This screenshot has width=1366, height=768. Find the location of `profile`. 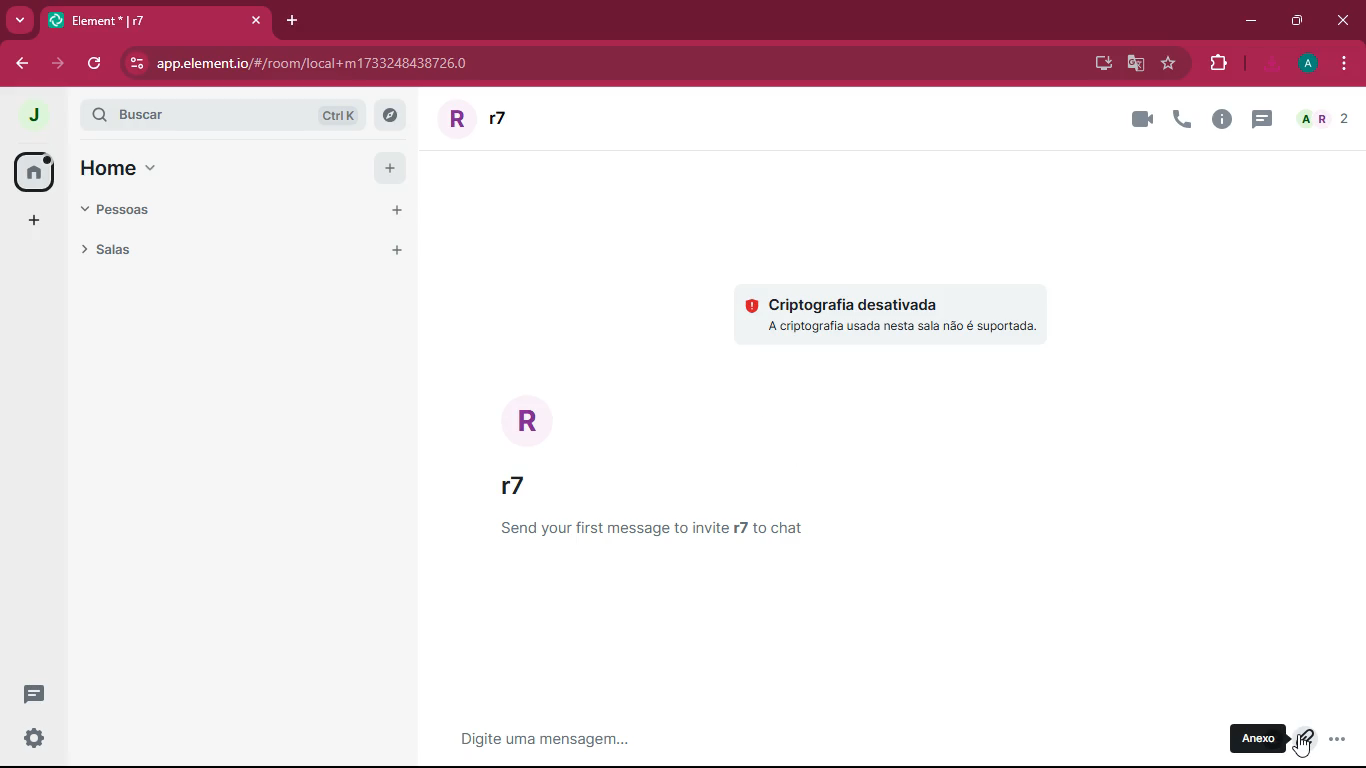

profile is located at coordinates (1310, 63).